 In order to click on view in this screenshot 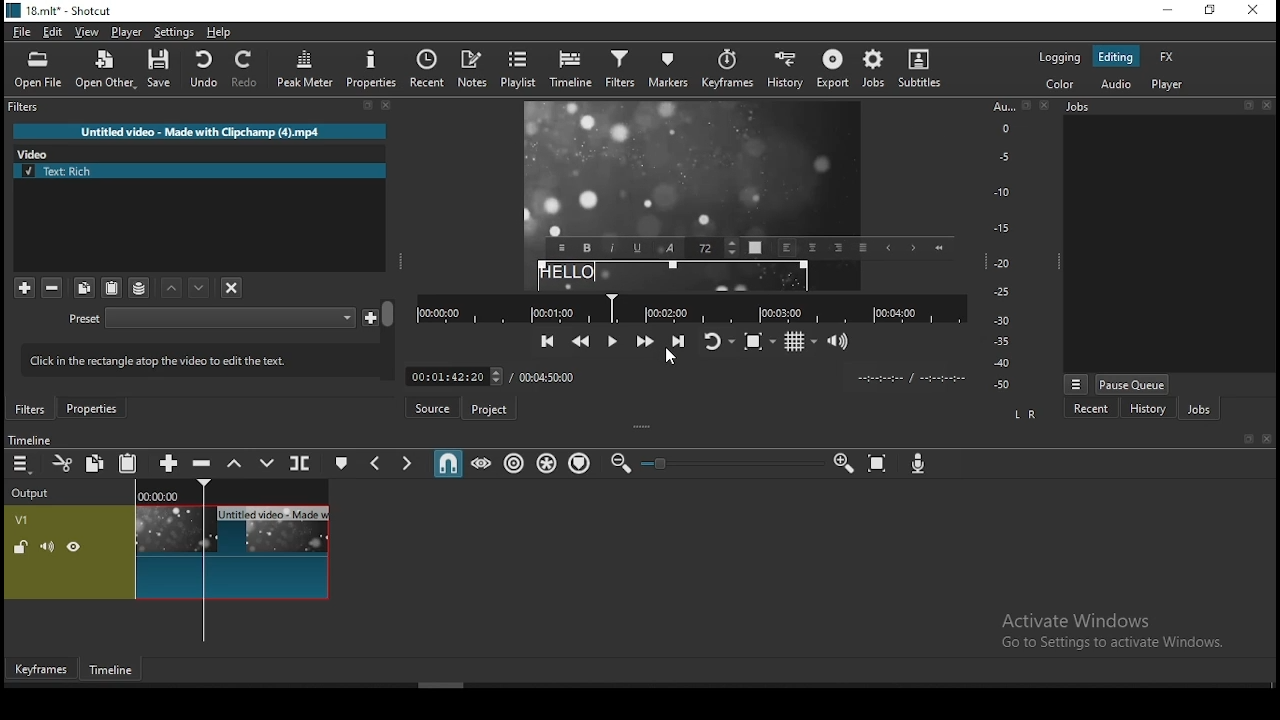, I will do `click(87, 33)`.